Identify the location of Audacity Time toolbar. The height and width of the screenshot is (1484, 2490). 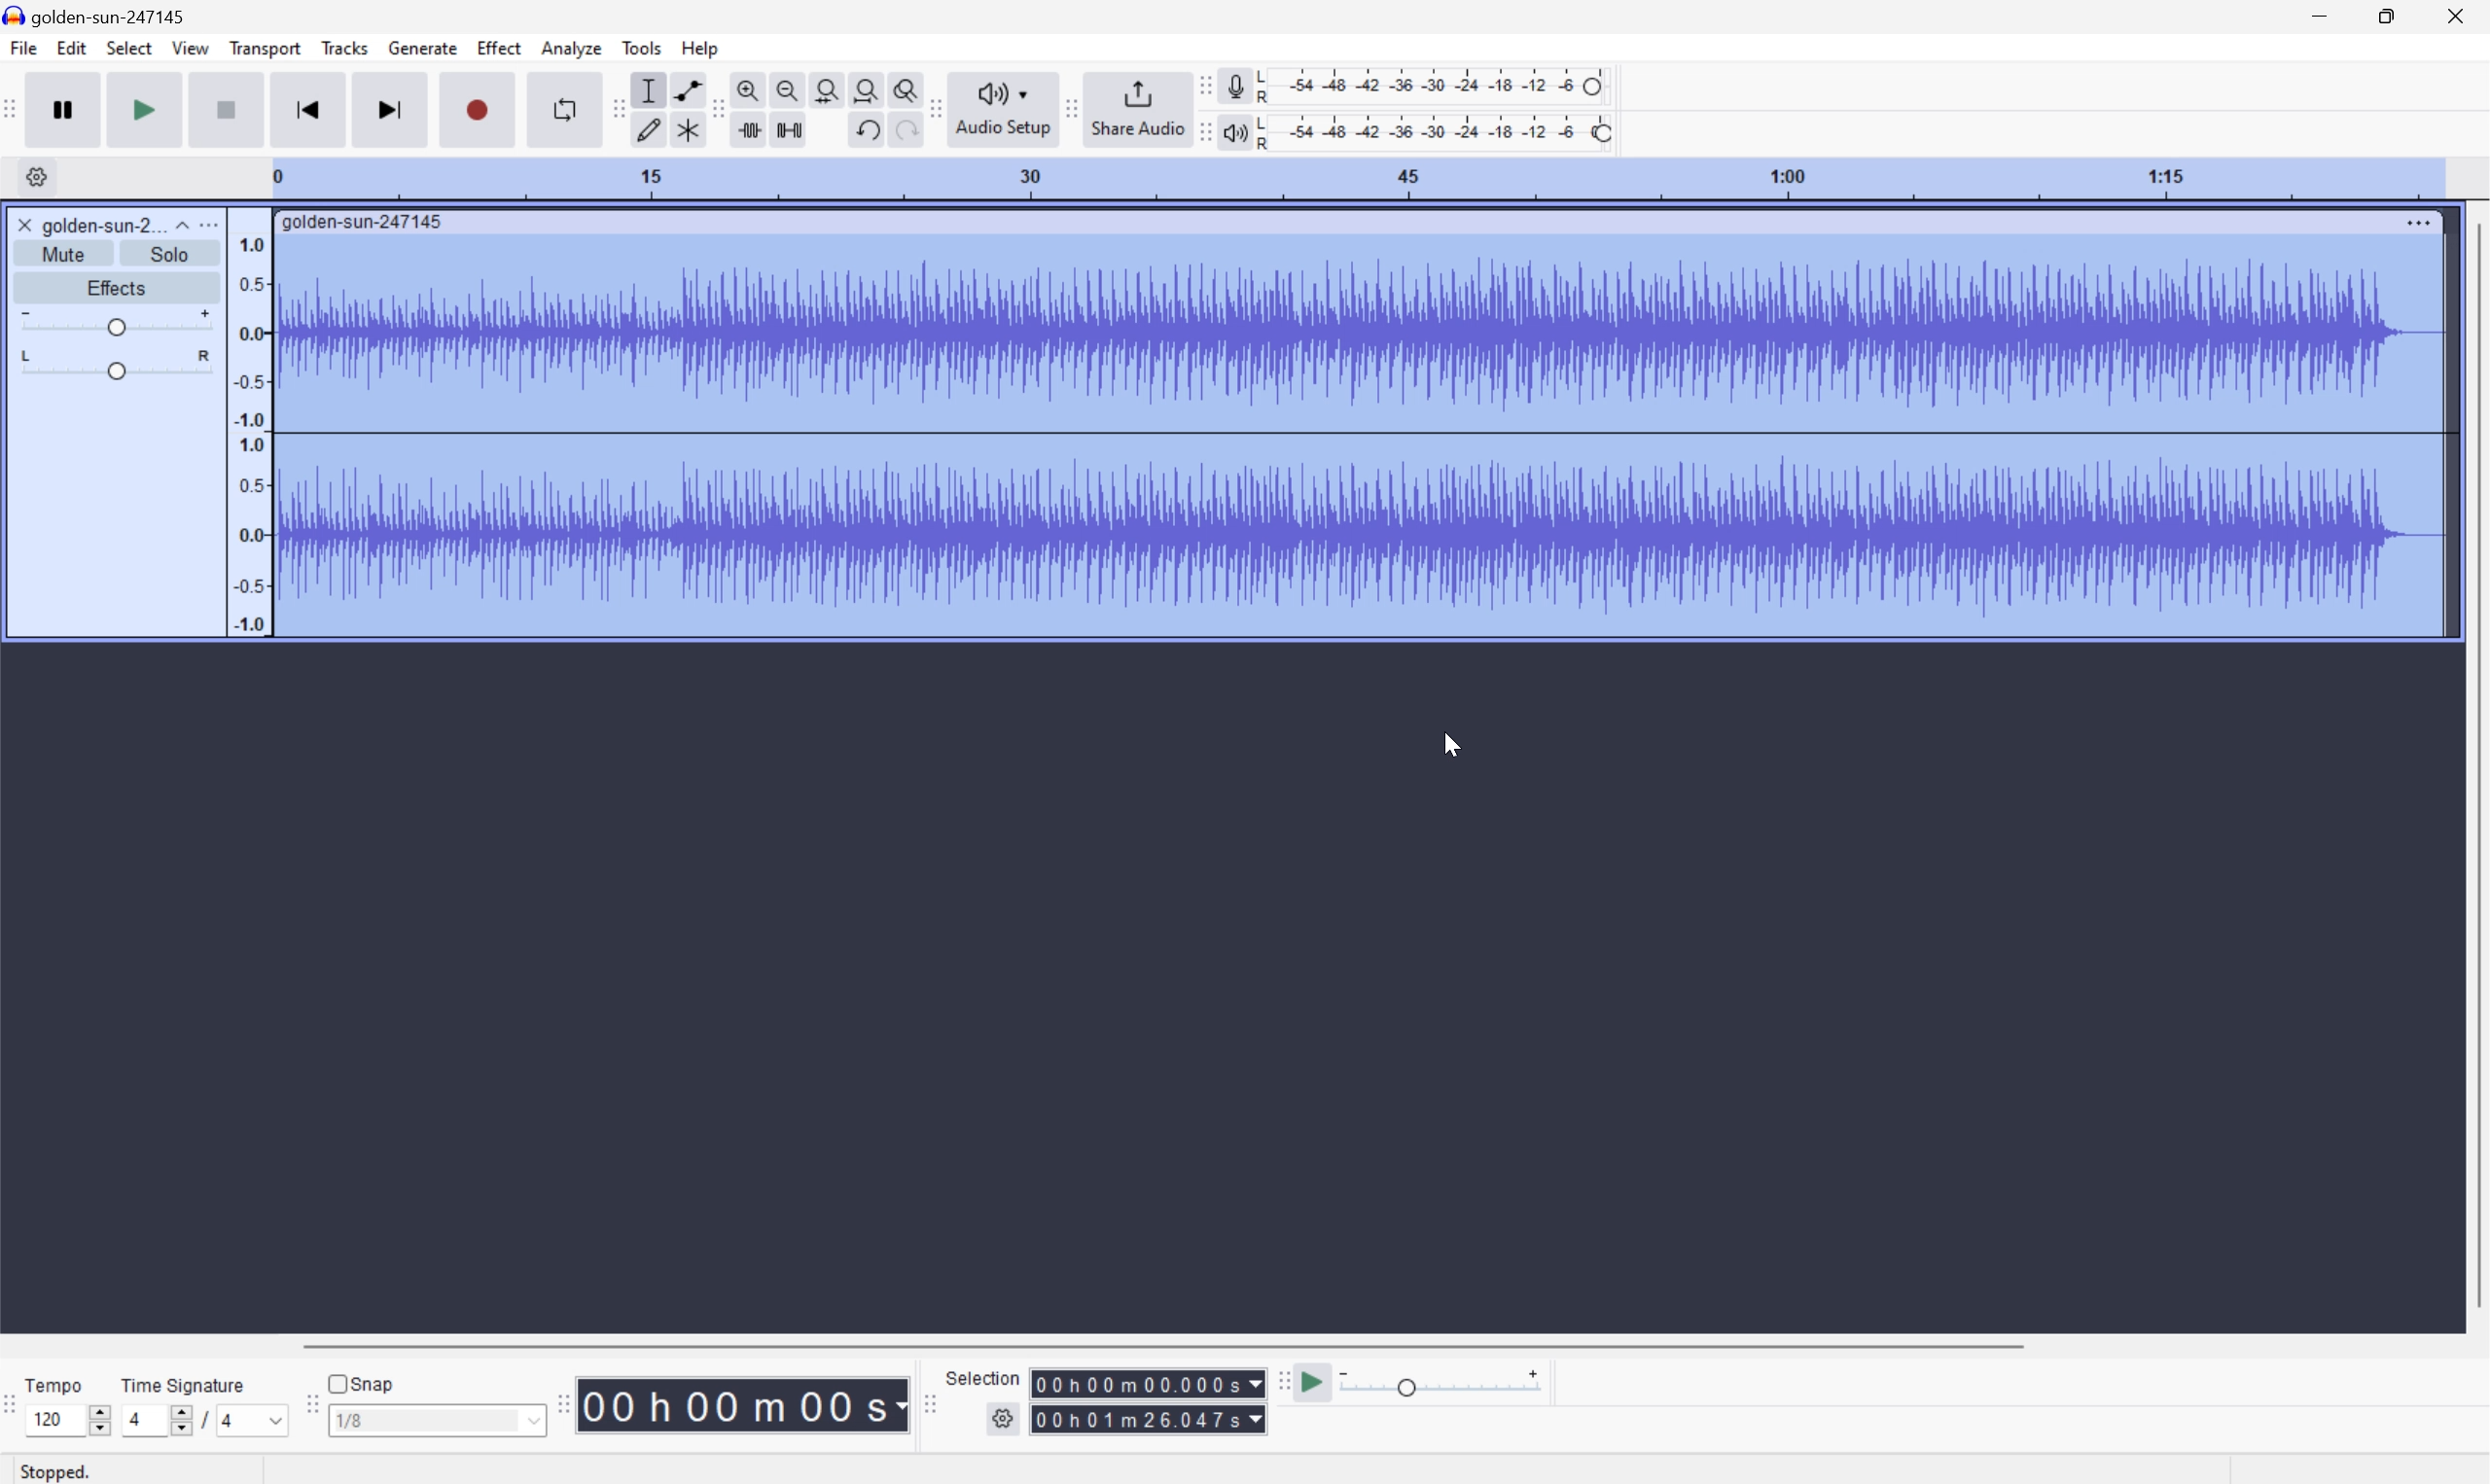
(559, 1405).